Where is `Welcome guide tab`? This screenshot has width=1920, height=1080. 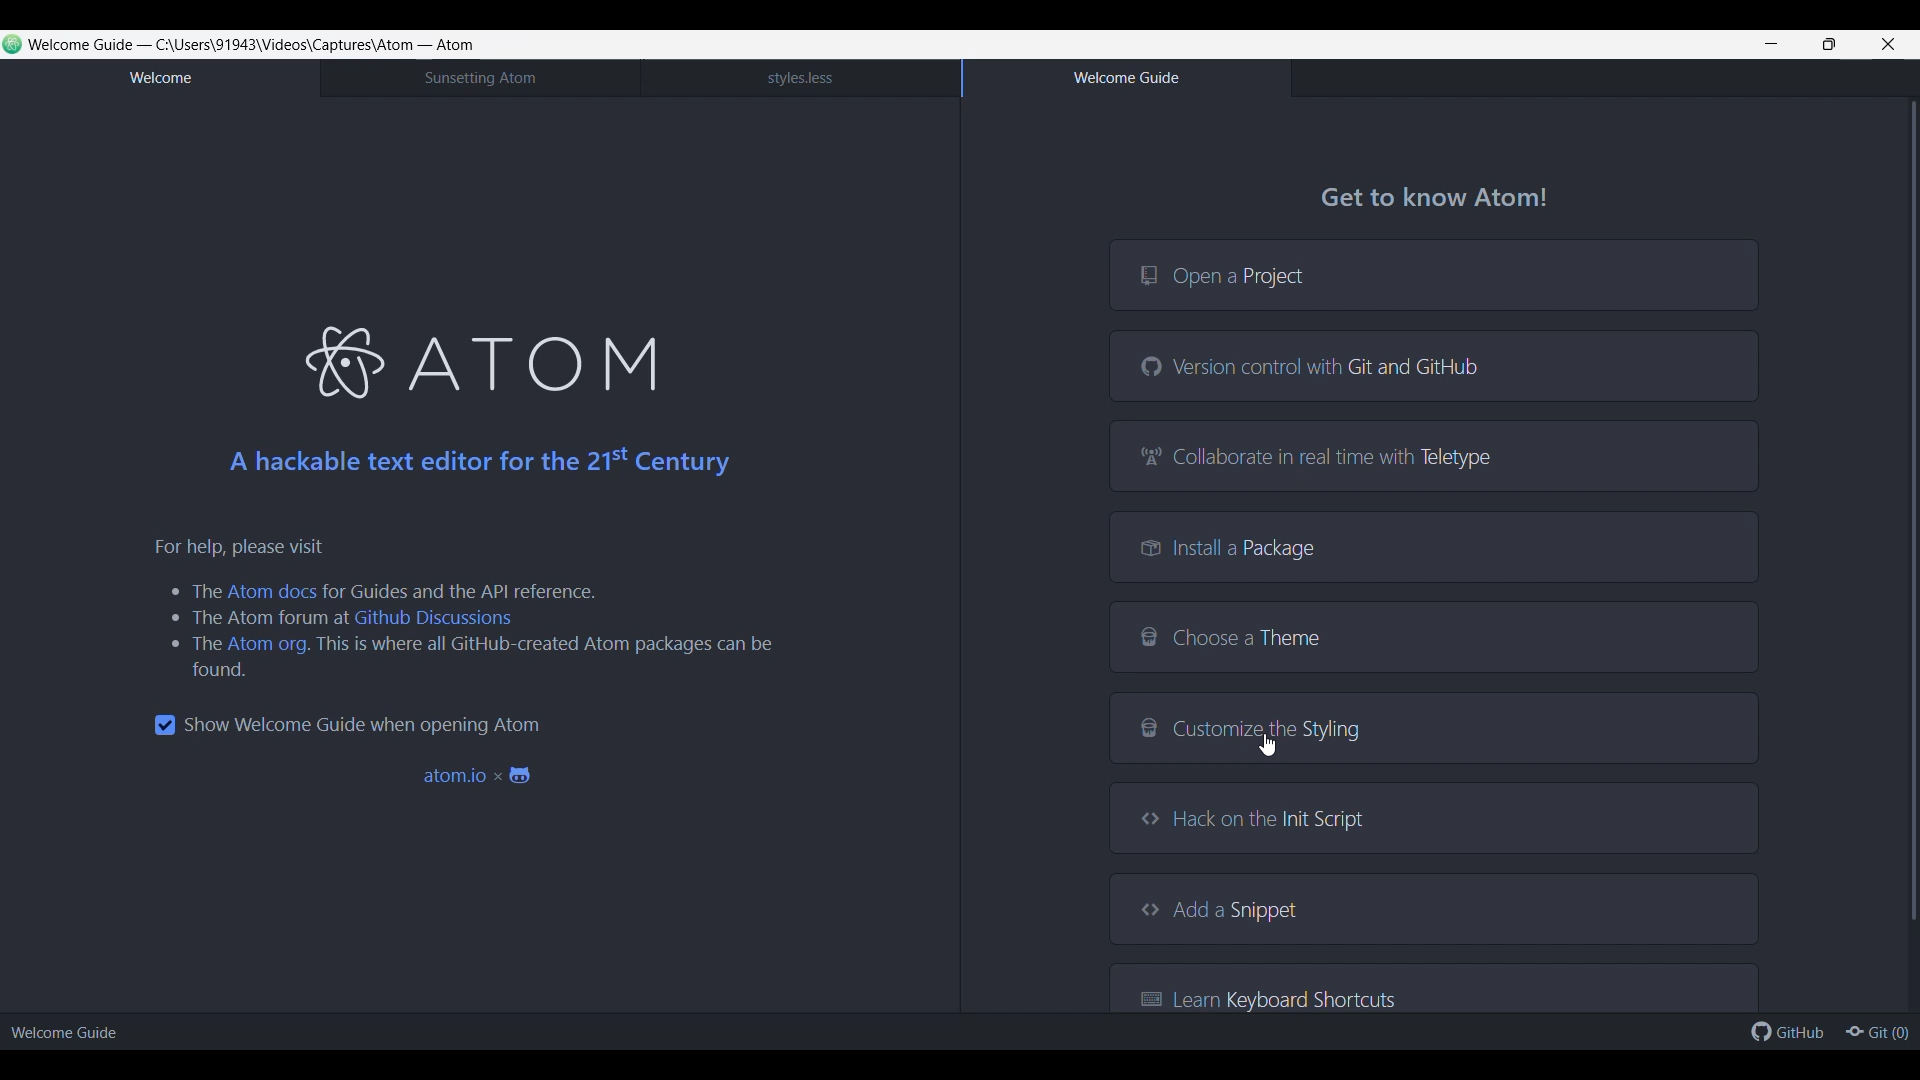
Welcome guide tab is located at coordinates (1125, 78).